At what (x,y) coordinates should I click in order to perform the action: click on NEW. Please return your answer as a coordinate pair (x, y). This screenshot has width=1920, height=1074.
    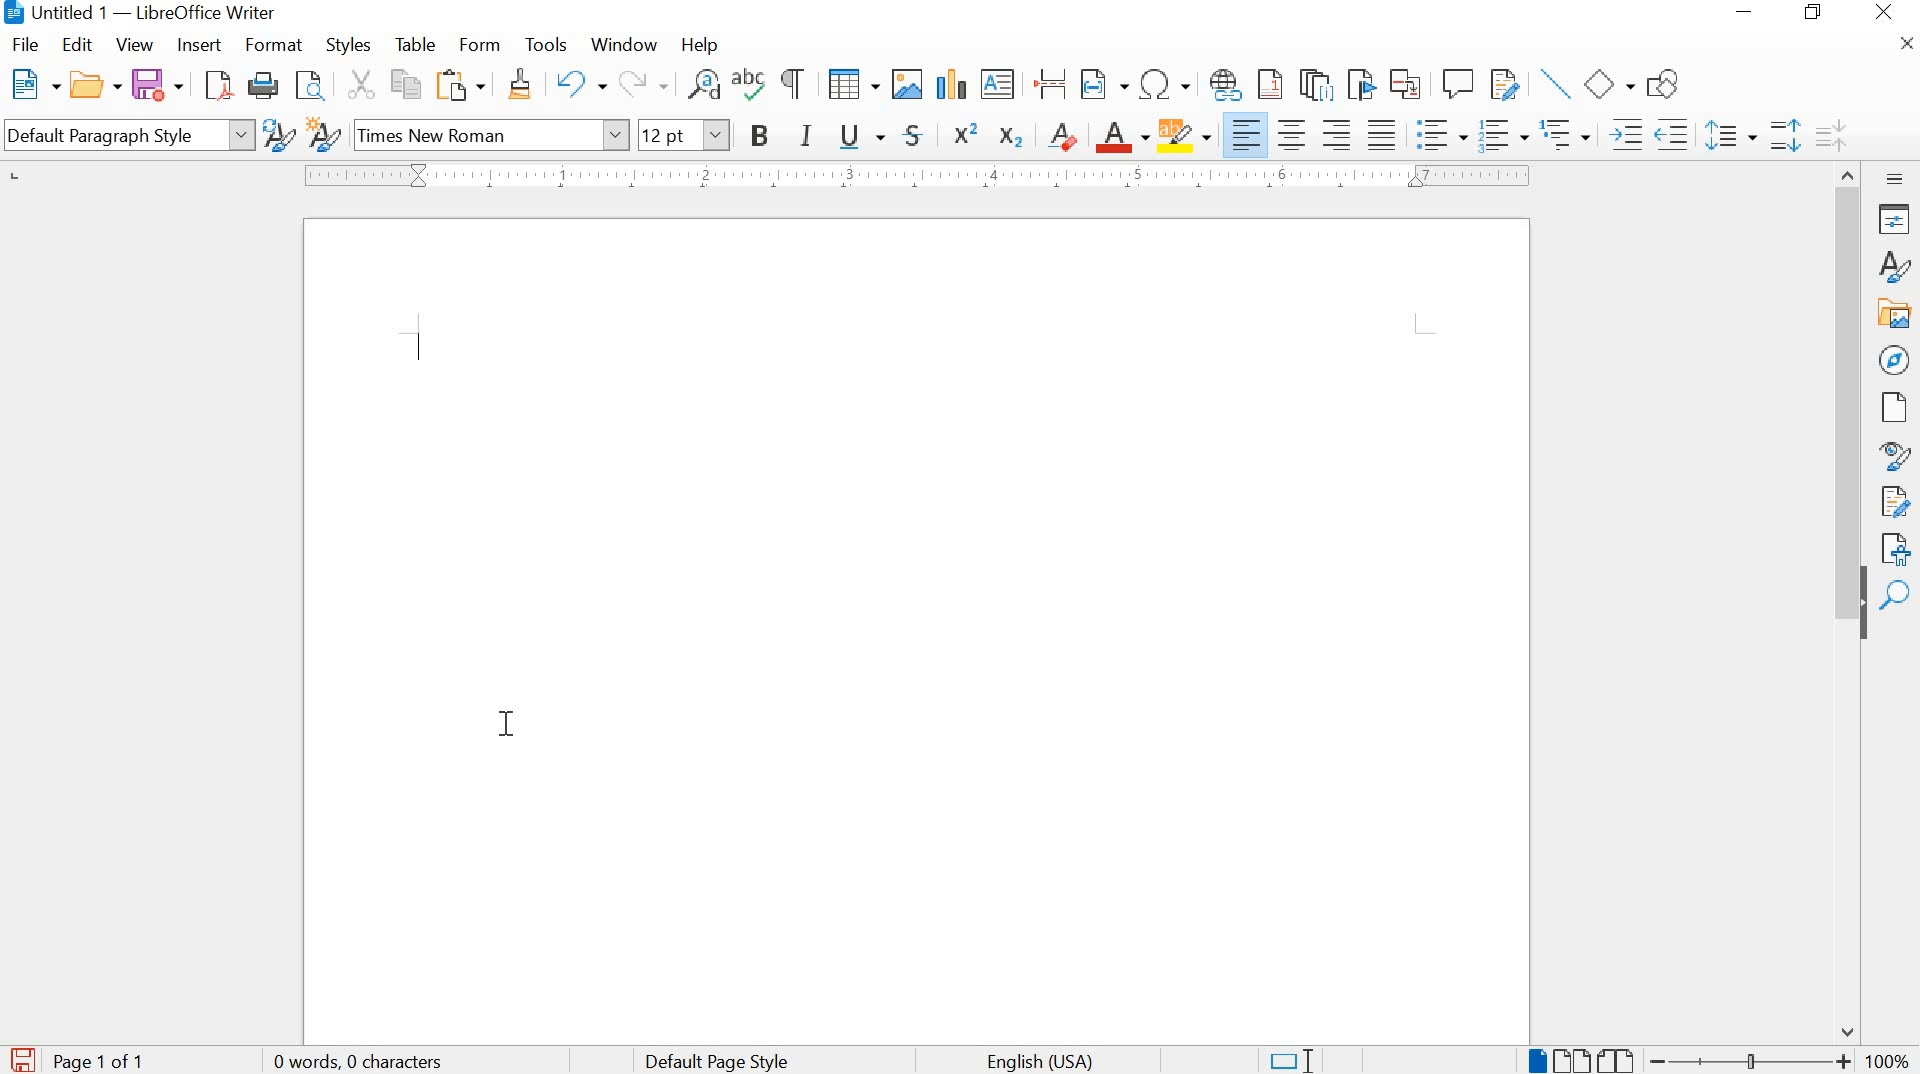
    Looking at the image, I should click on (32, 83).